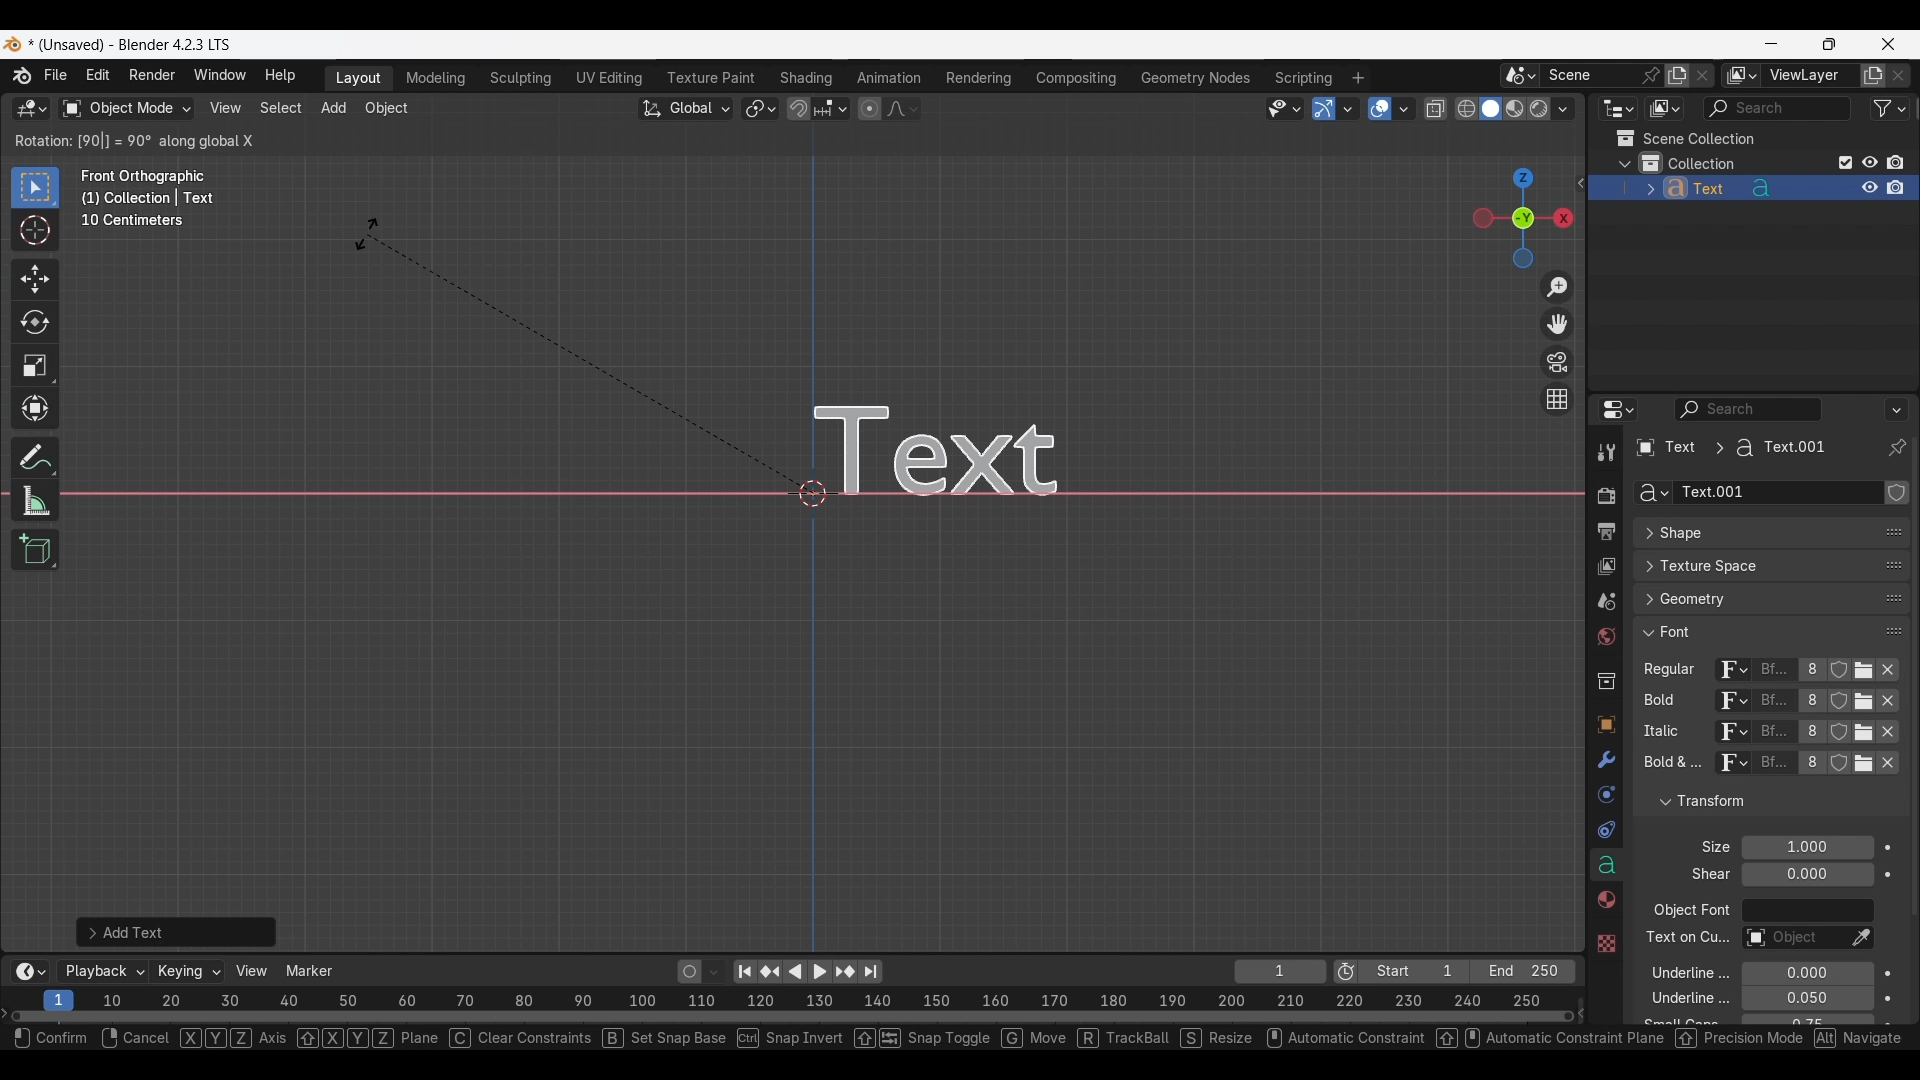  I want to click on Editor type, so click(1618, 409).